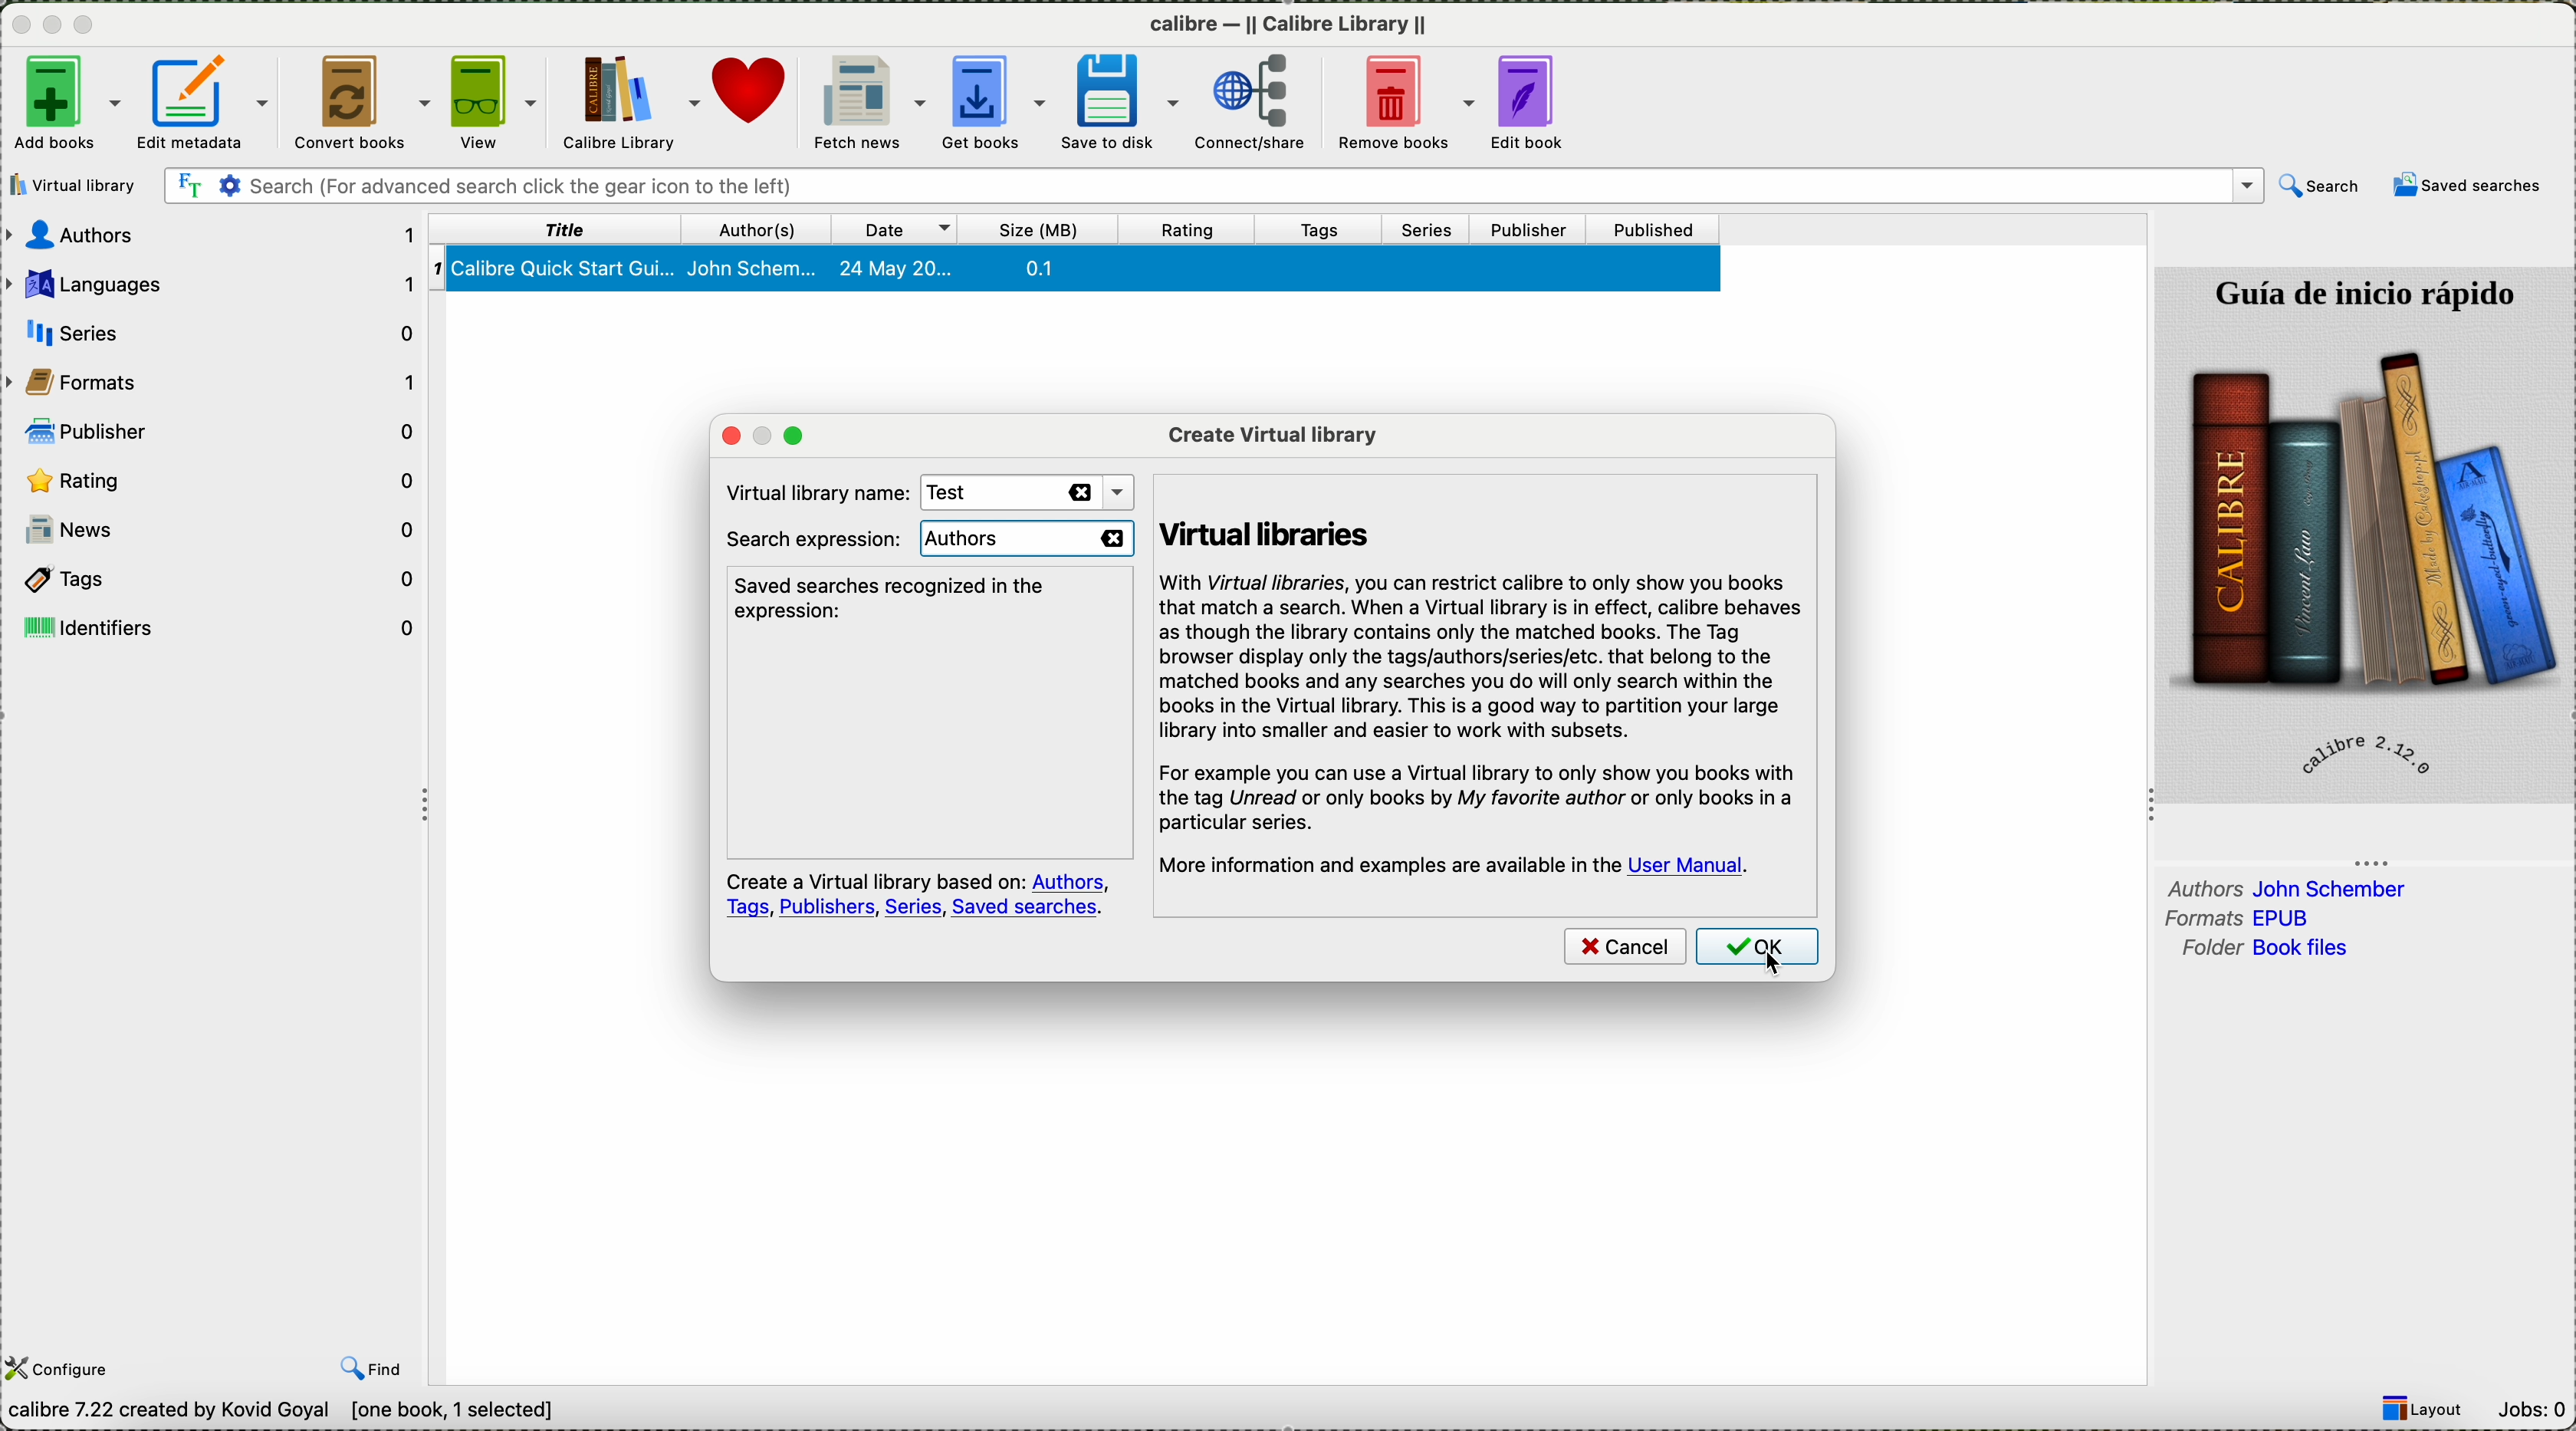 Image resolution: width=2576 pixels, height=1431 pixels. What do you see at coordinates (559, 229) in the screenshot?
I see `title` at bounding box center [559, 229].